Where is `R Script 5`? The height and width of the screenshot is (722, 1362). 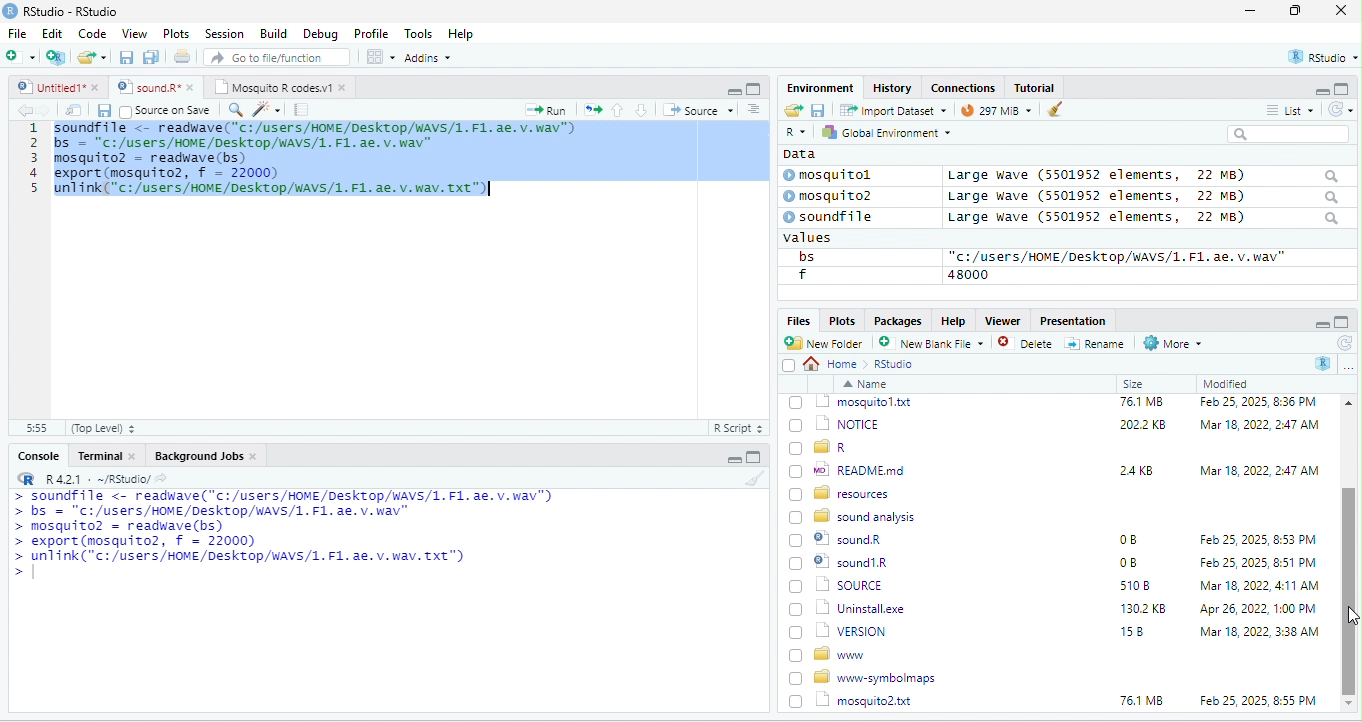 R Script 5 is located at coordinates (739, 428).